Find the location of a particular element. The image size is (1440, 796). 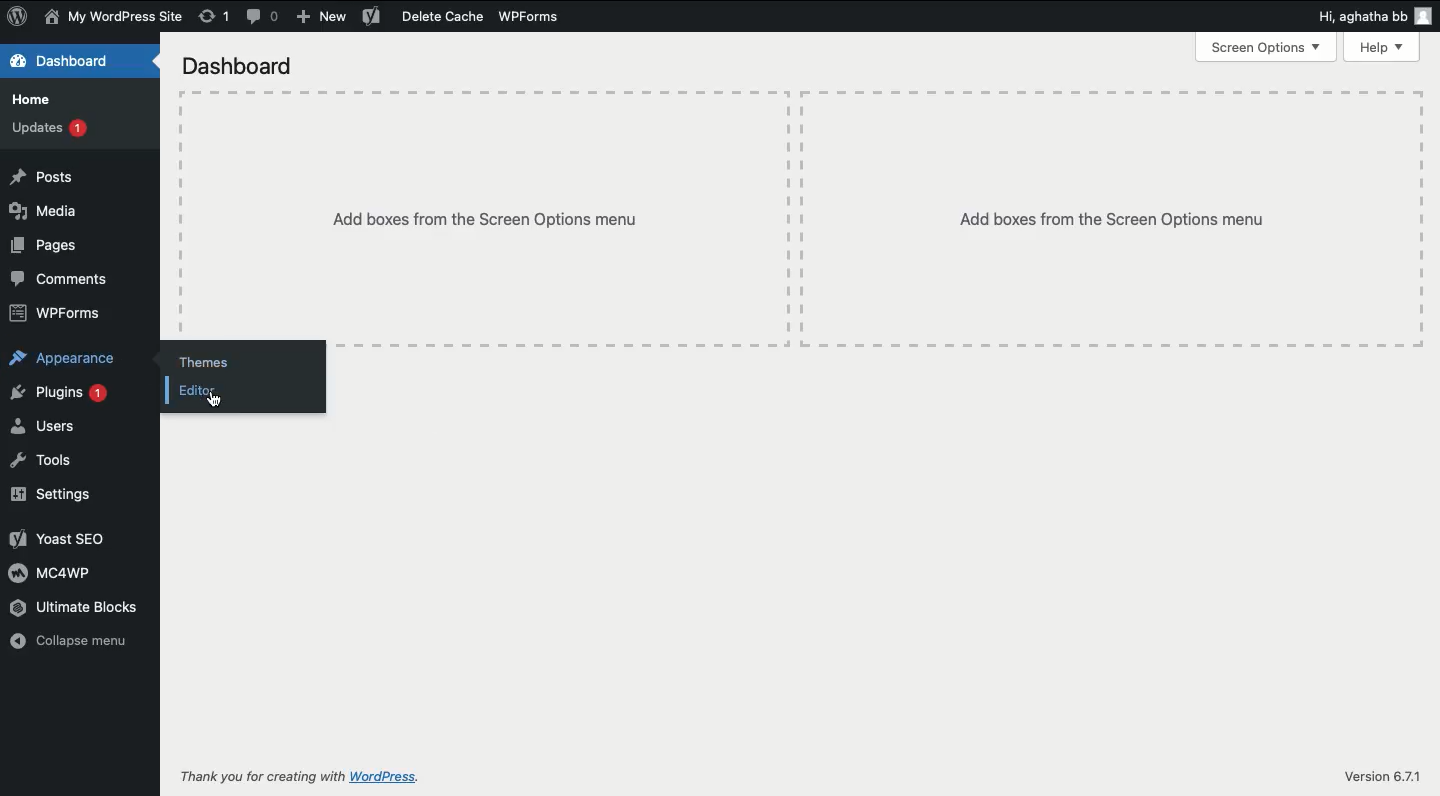

 Dashboard is located at coordinates (67, 60).